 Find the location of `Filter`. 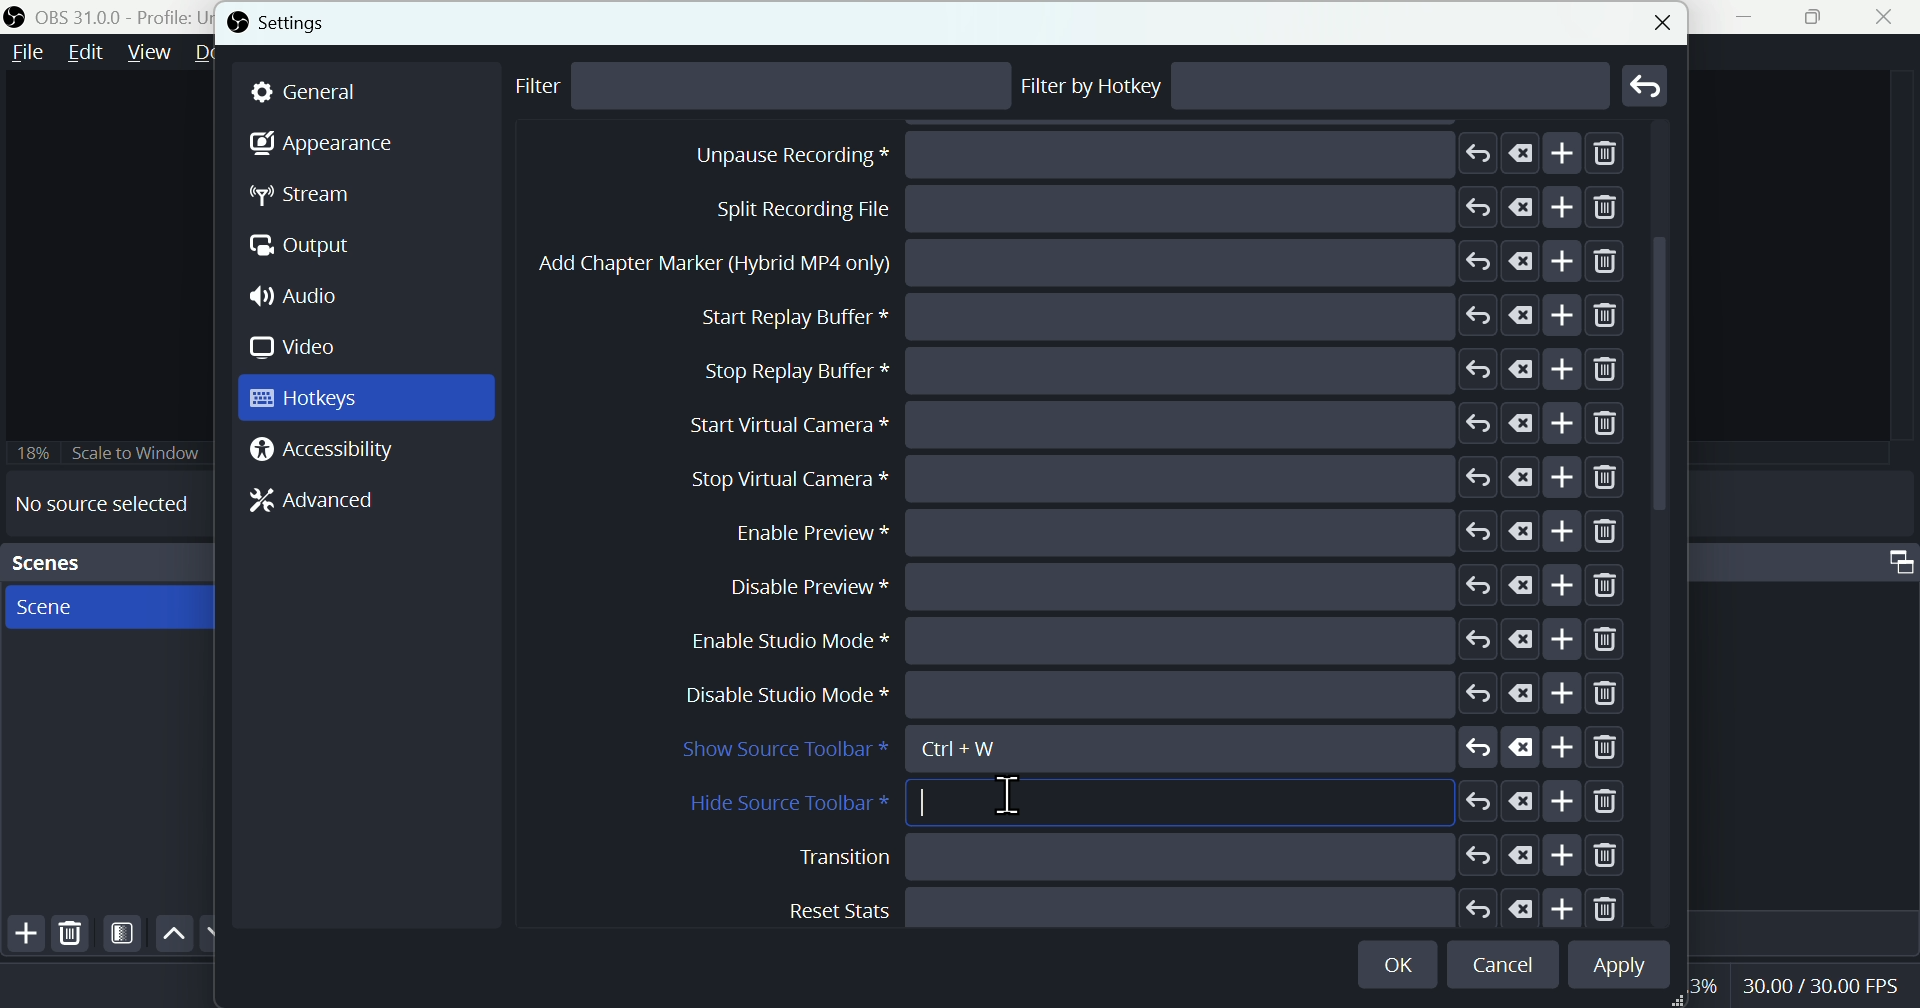

Filter is located at coordinates (123, 934).